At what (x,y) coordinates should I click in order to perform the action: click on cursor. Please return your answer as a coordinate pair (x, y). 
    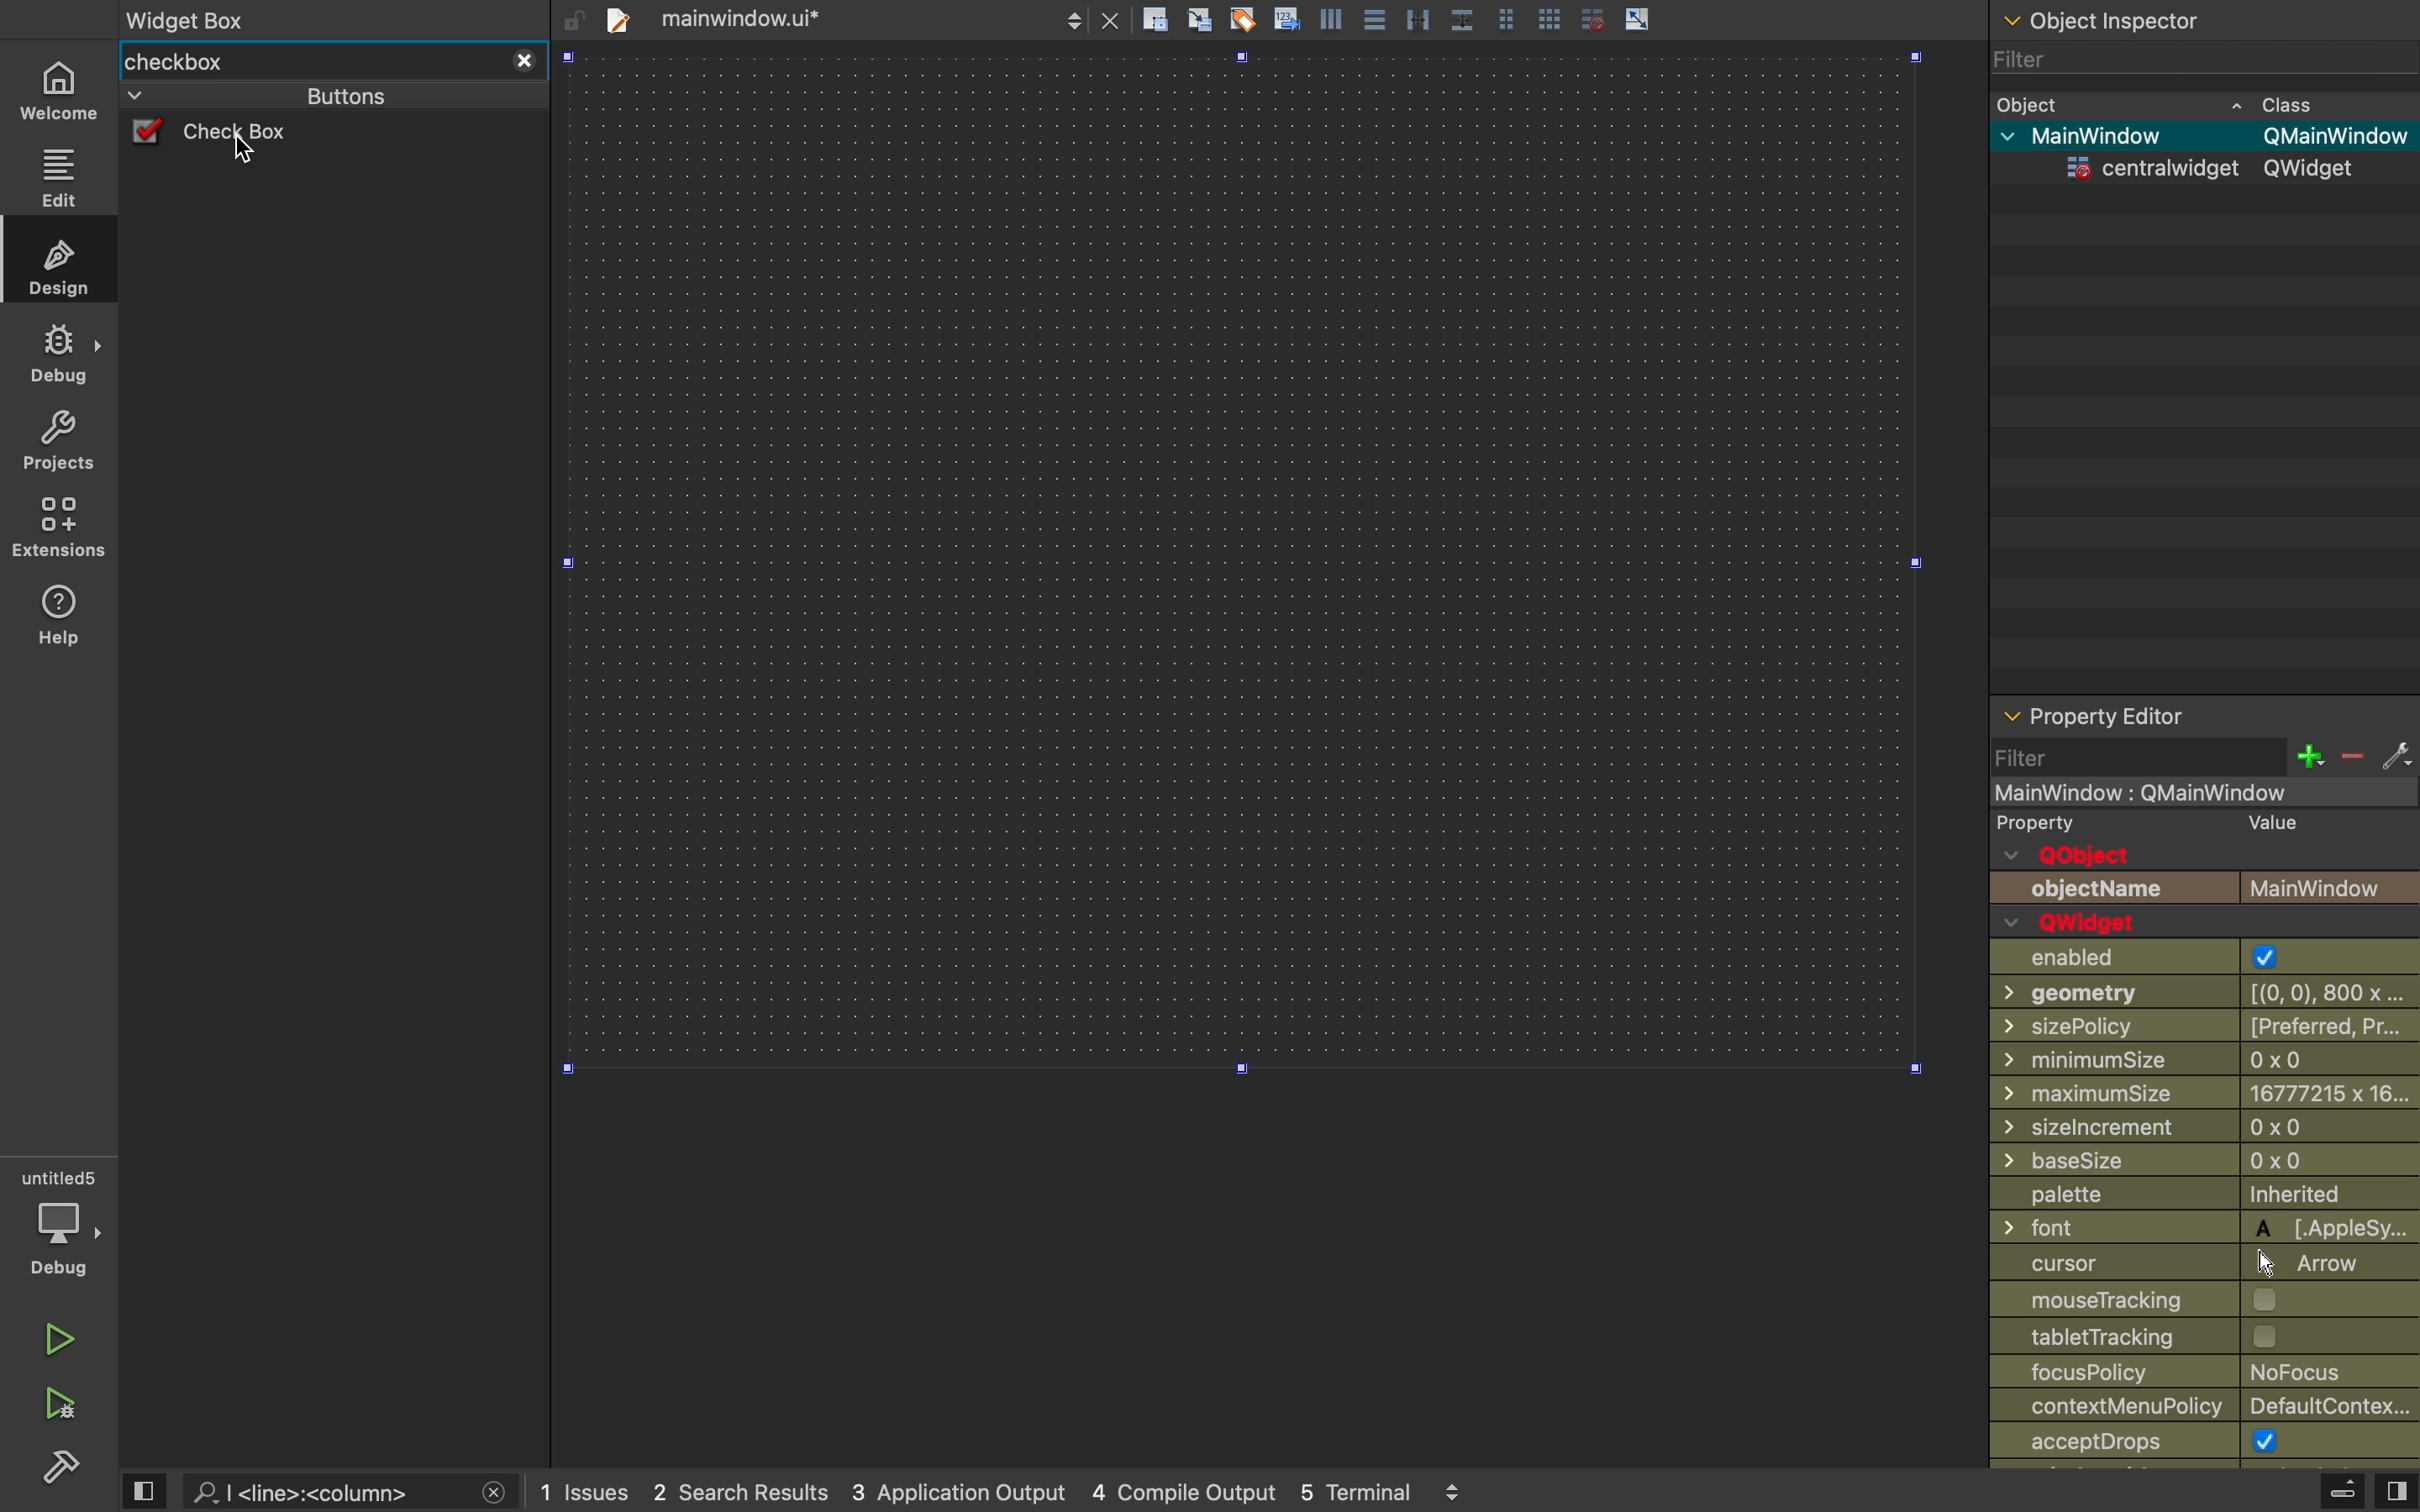
    Looking at the image, I should click on (2196, 1262).